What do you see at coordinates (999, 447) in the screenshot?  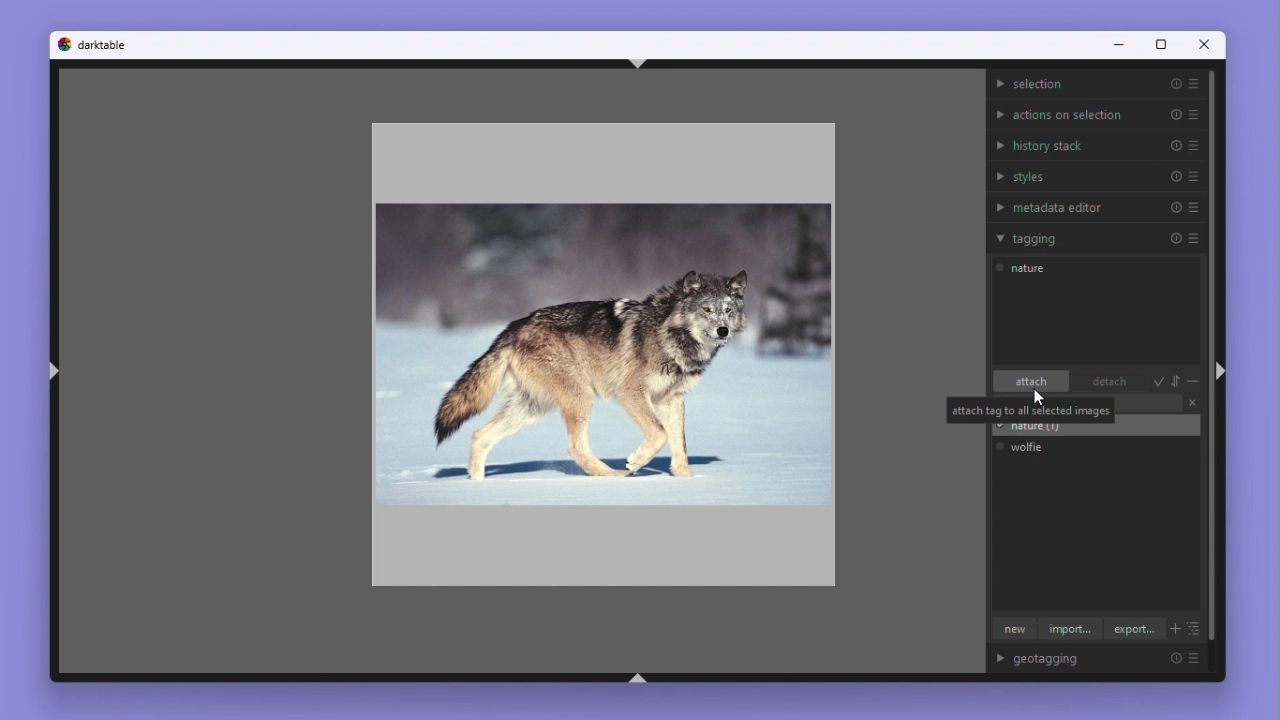 I see `checkbox` at bounding box center [999, 447].